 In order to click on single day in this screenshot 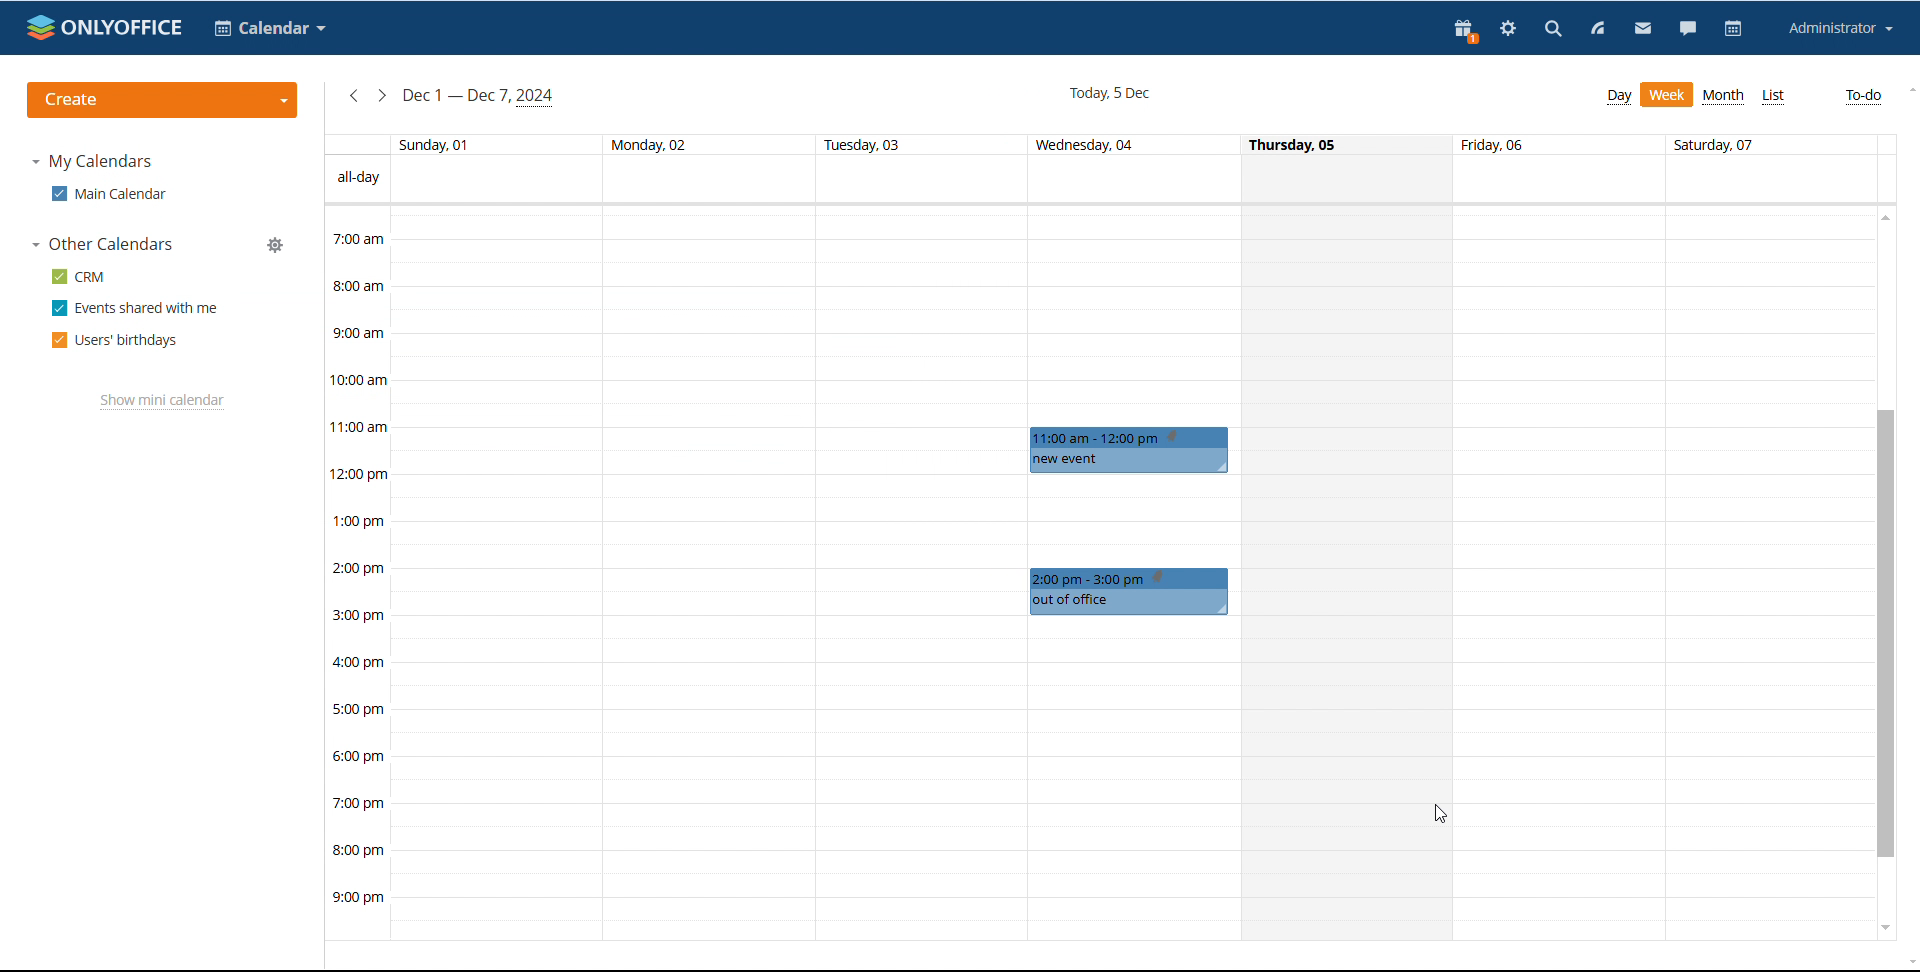, I will do `click(1350, 572)`.